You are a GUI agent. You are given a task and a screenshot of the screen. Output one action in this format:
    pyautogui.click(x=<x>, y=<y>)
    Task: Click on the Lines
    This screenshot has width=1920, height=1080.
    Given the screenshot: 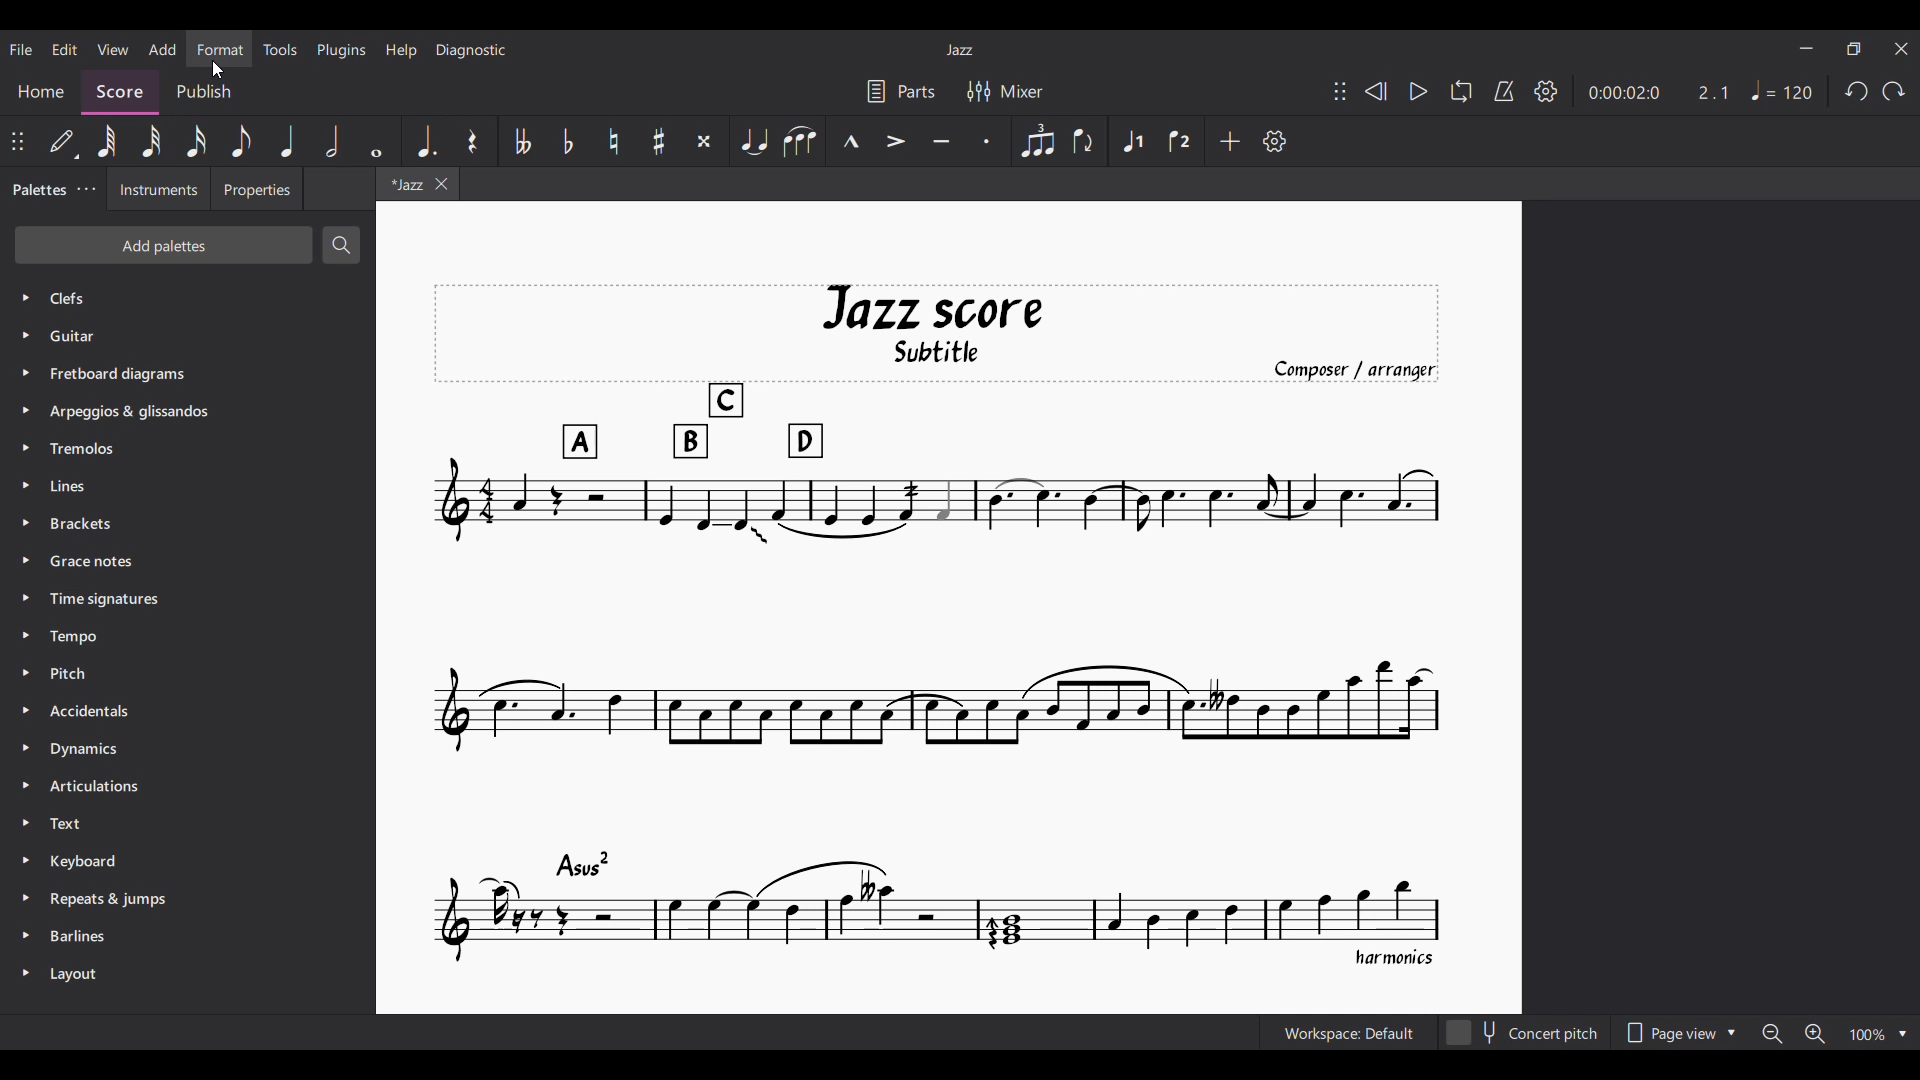 What is the action you would take?
    pyautogui.click(x=71, y=486)
    